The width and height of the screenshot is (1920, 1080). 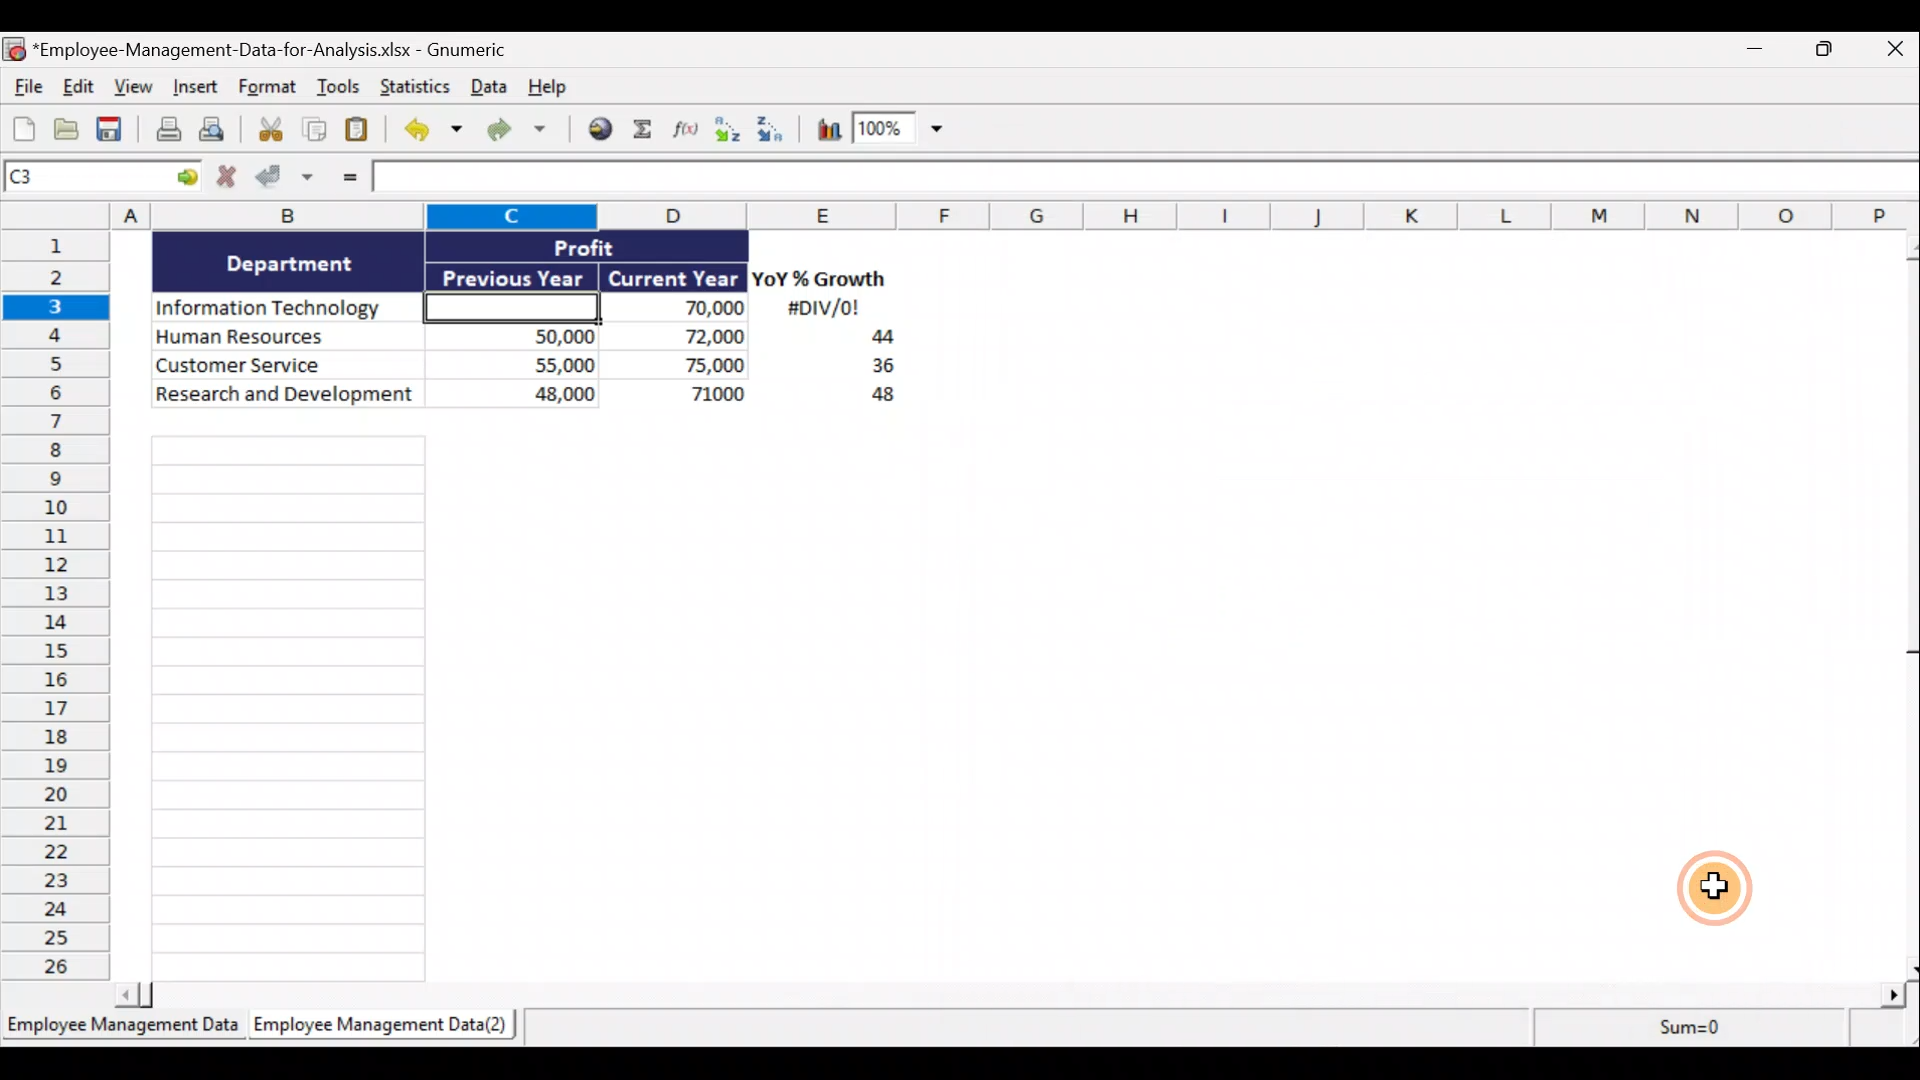 I want to click on Rows, so click(x=62, y=609).